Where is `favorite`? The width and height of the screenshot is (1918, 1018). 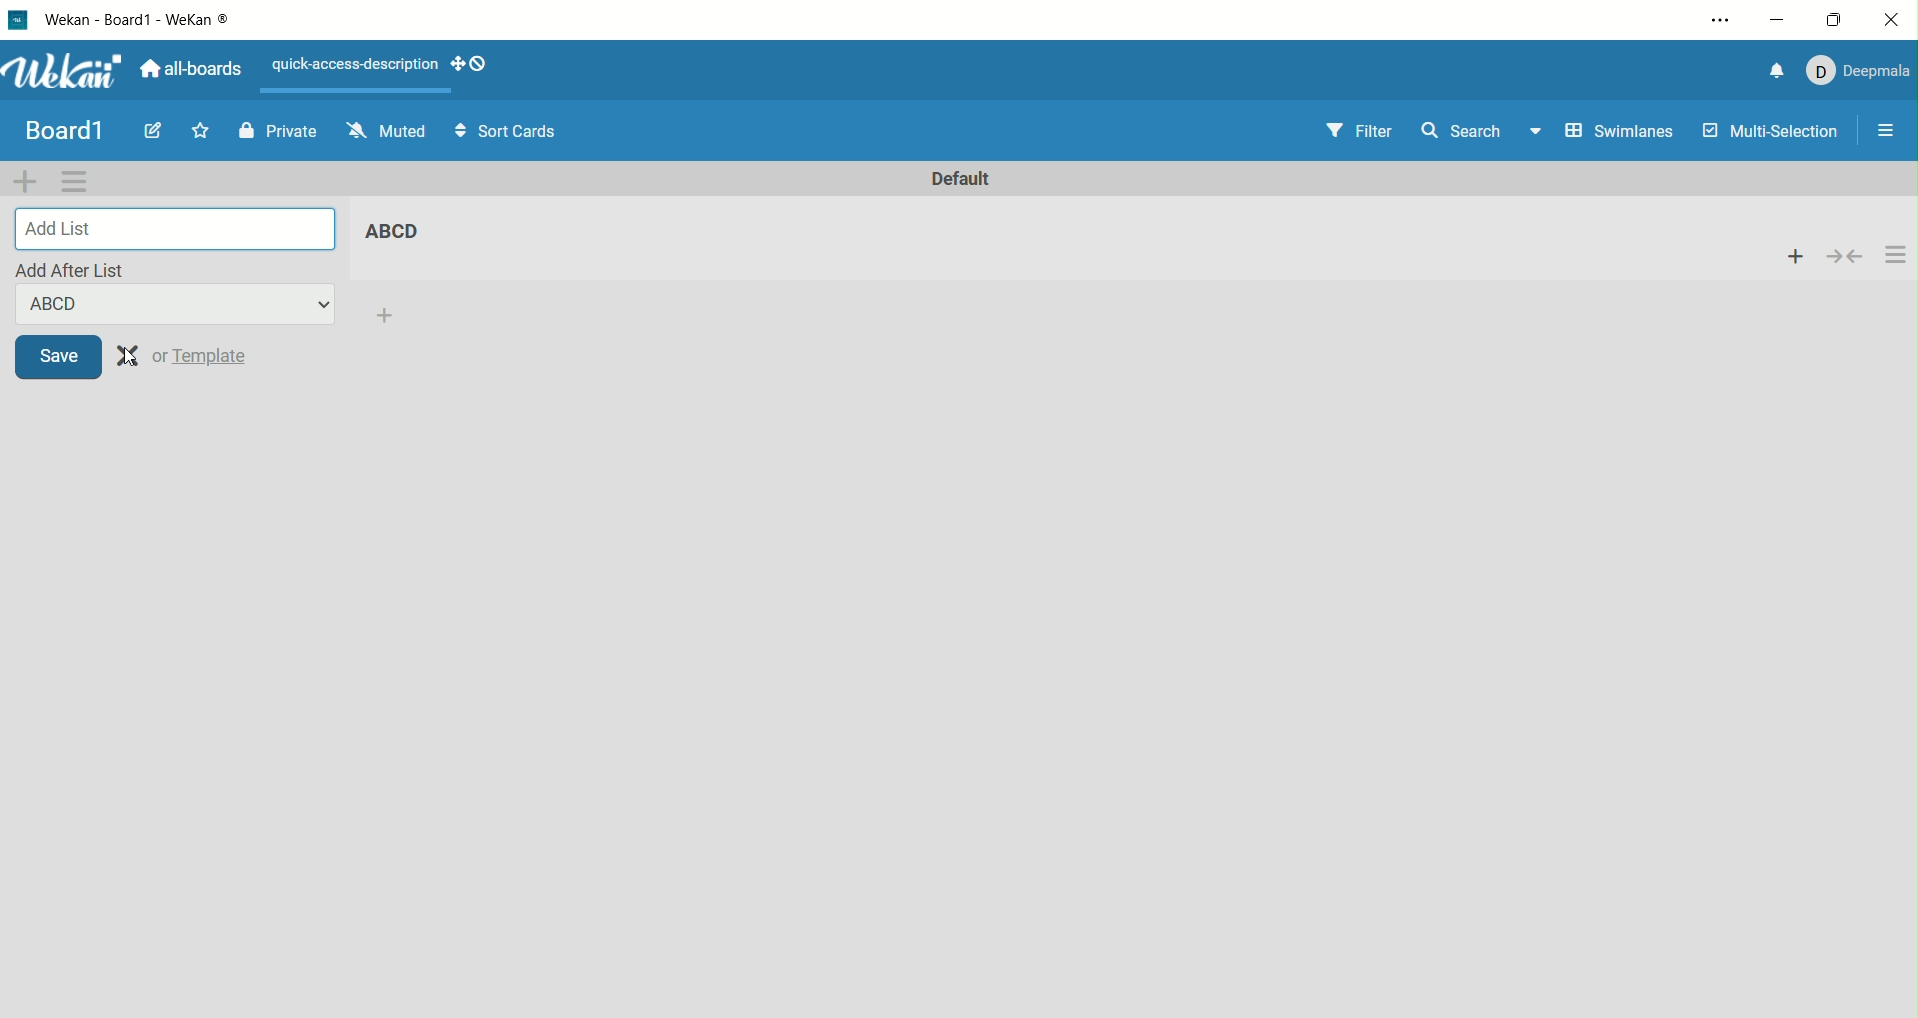 favorite is located at coordinates (200, 129).